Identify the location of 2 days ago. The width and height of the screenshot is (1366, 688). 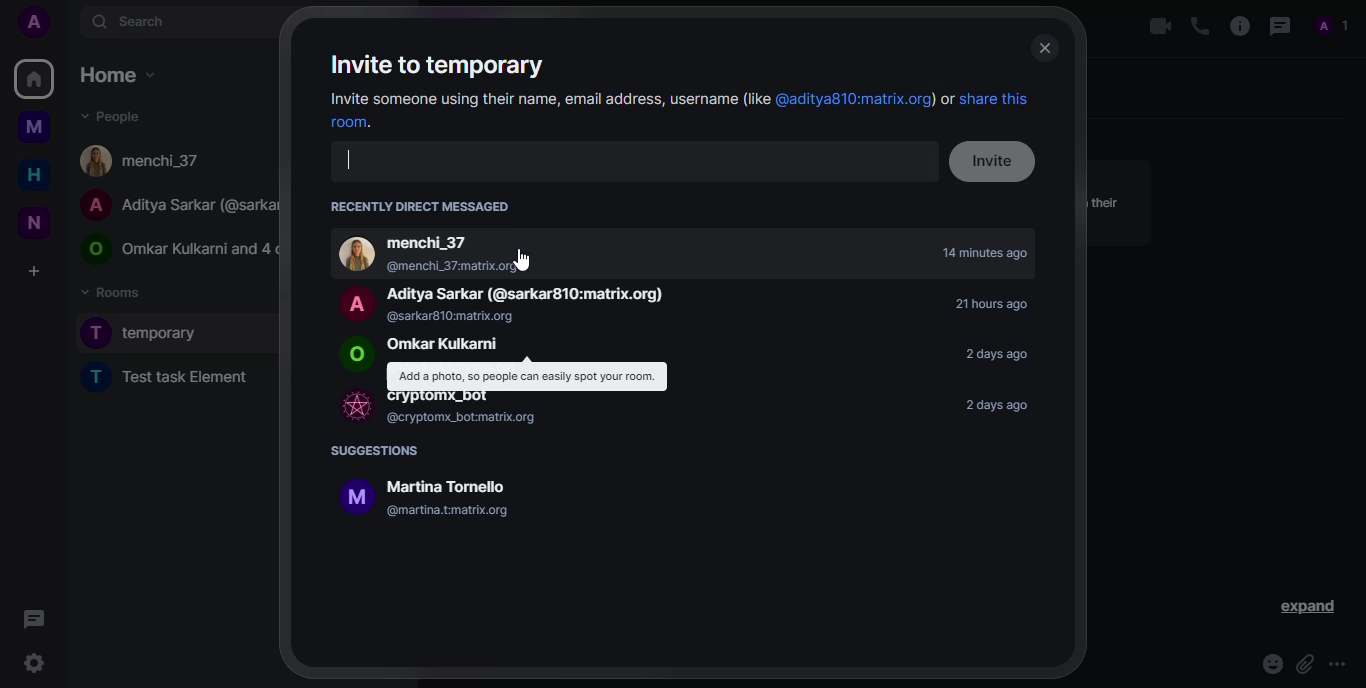
(1004, 406).